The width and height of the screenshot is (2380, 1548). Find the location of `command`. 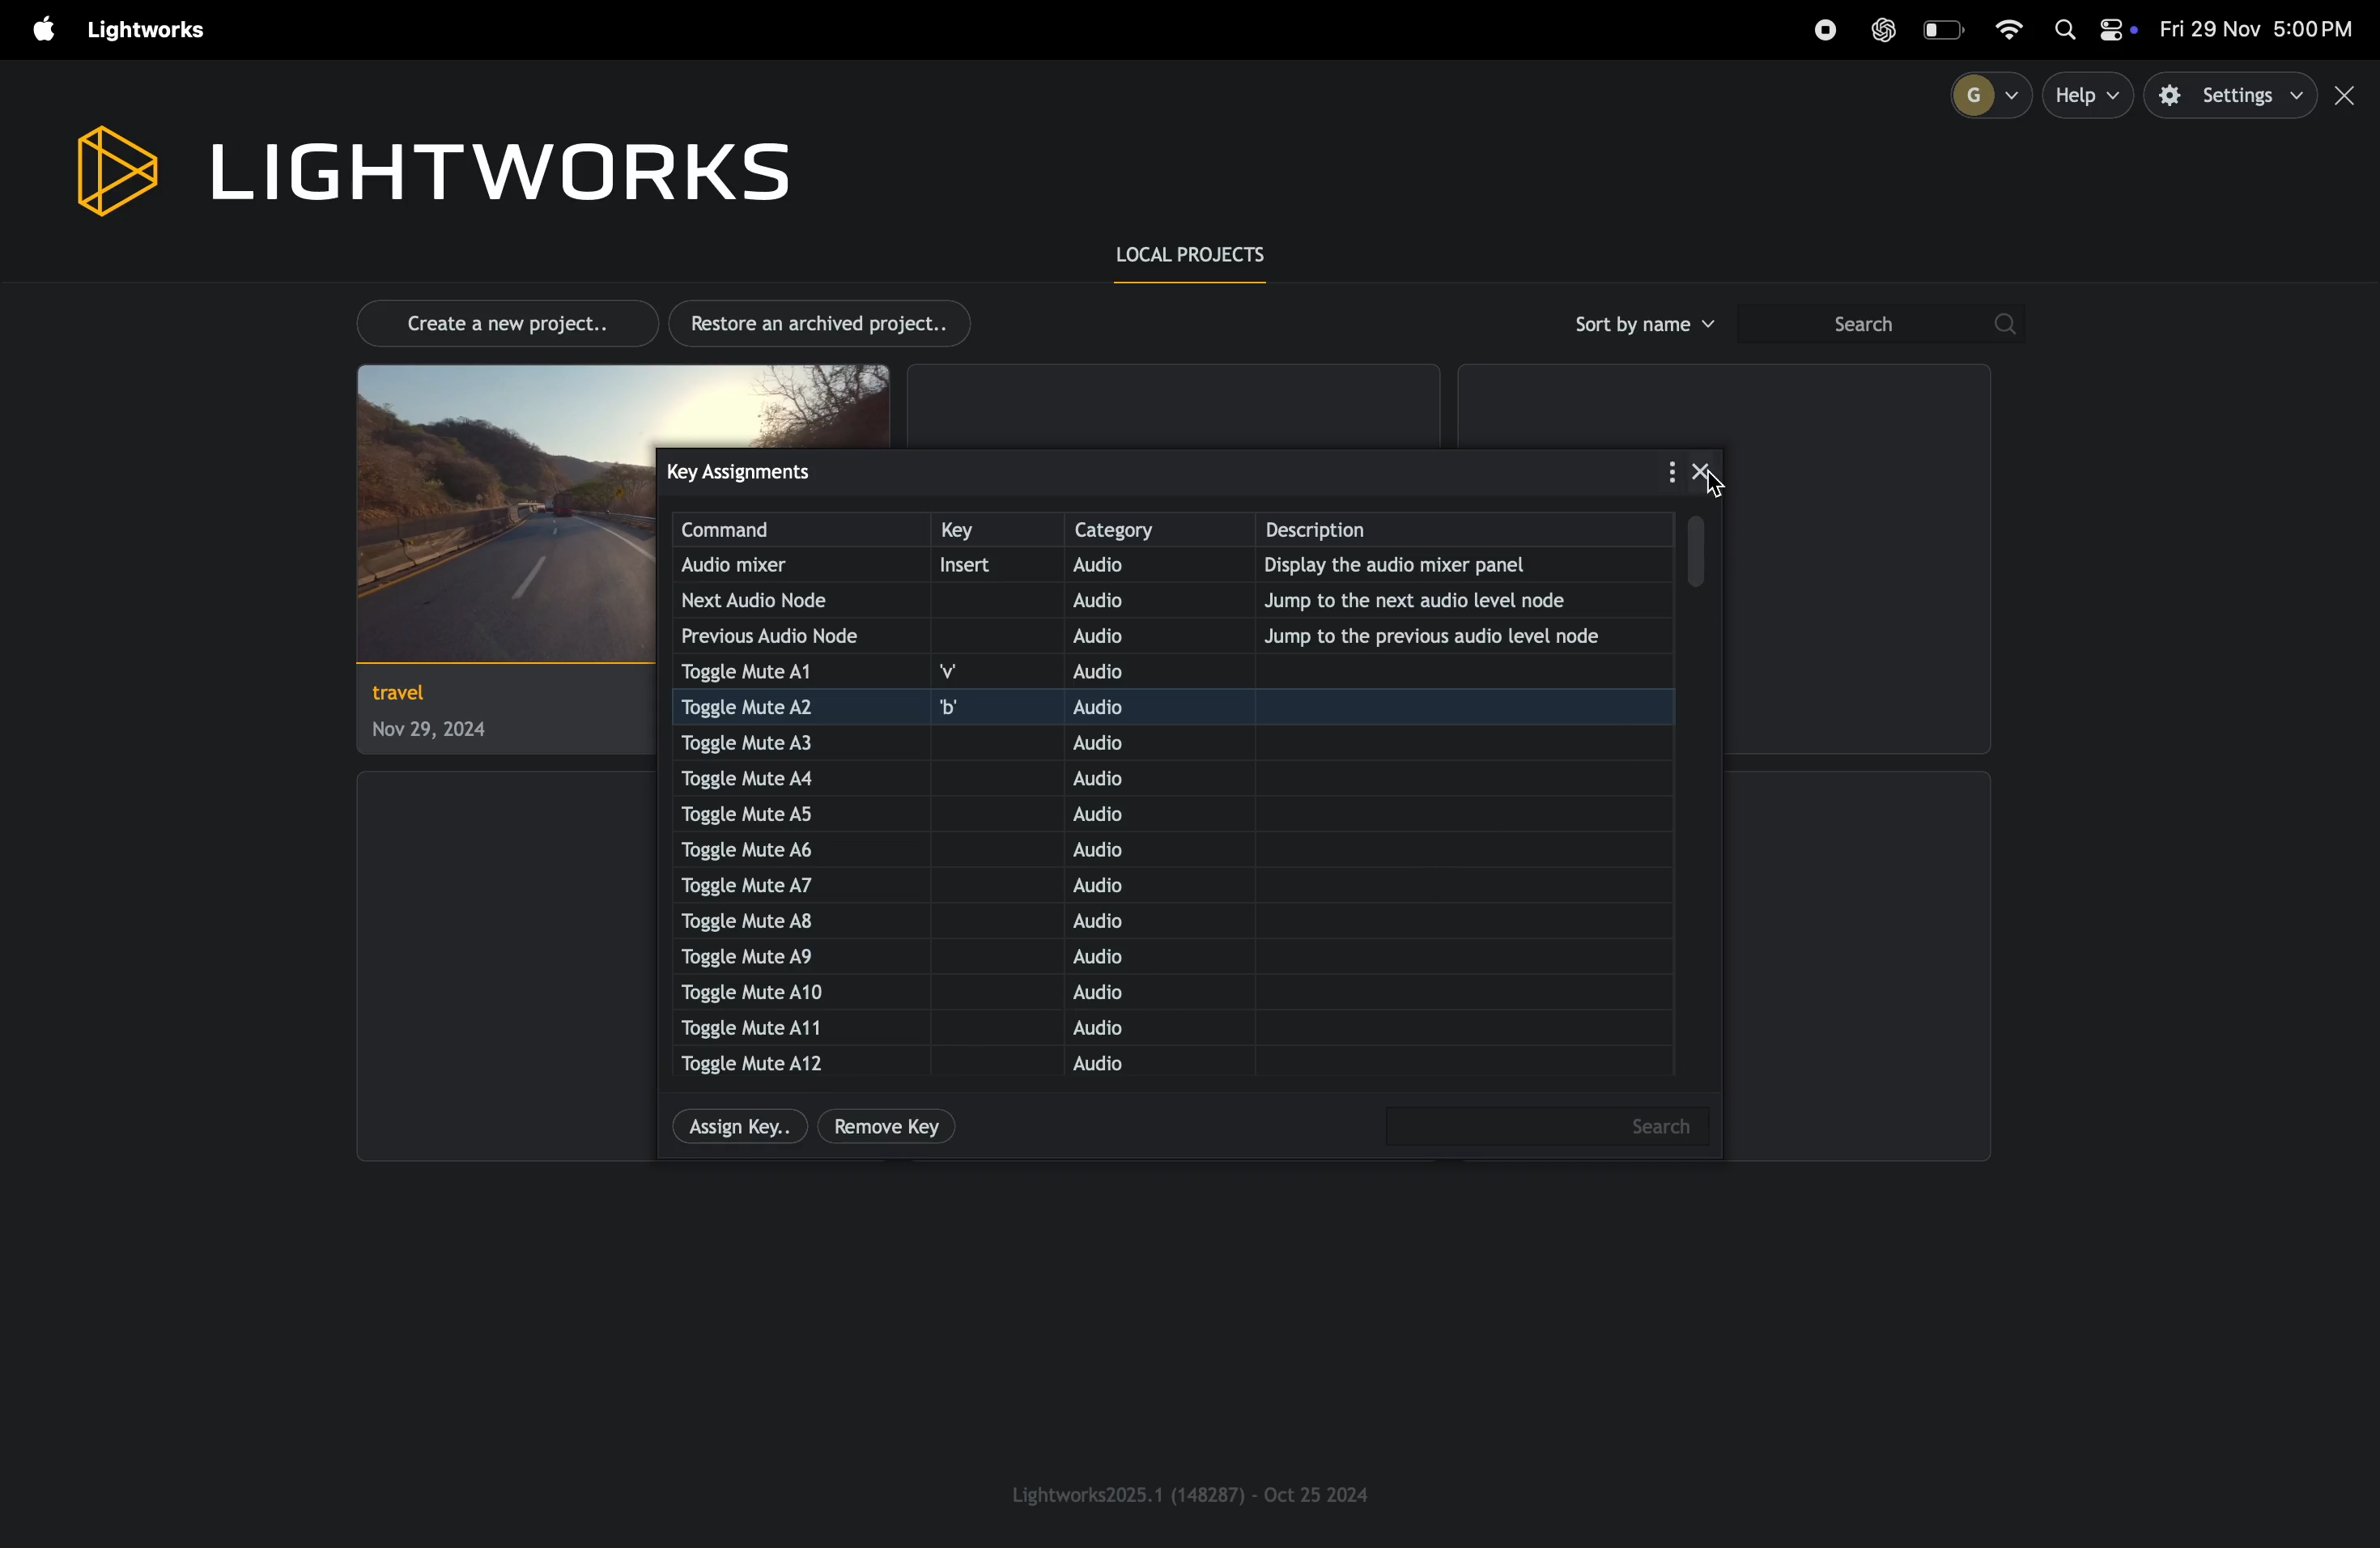

command is located at coordinates (799, 530).